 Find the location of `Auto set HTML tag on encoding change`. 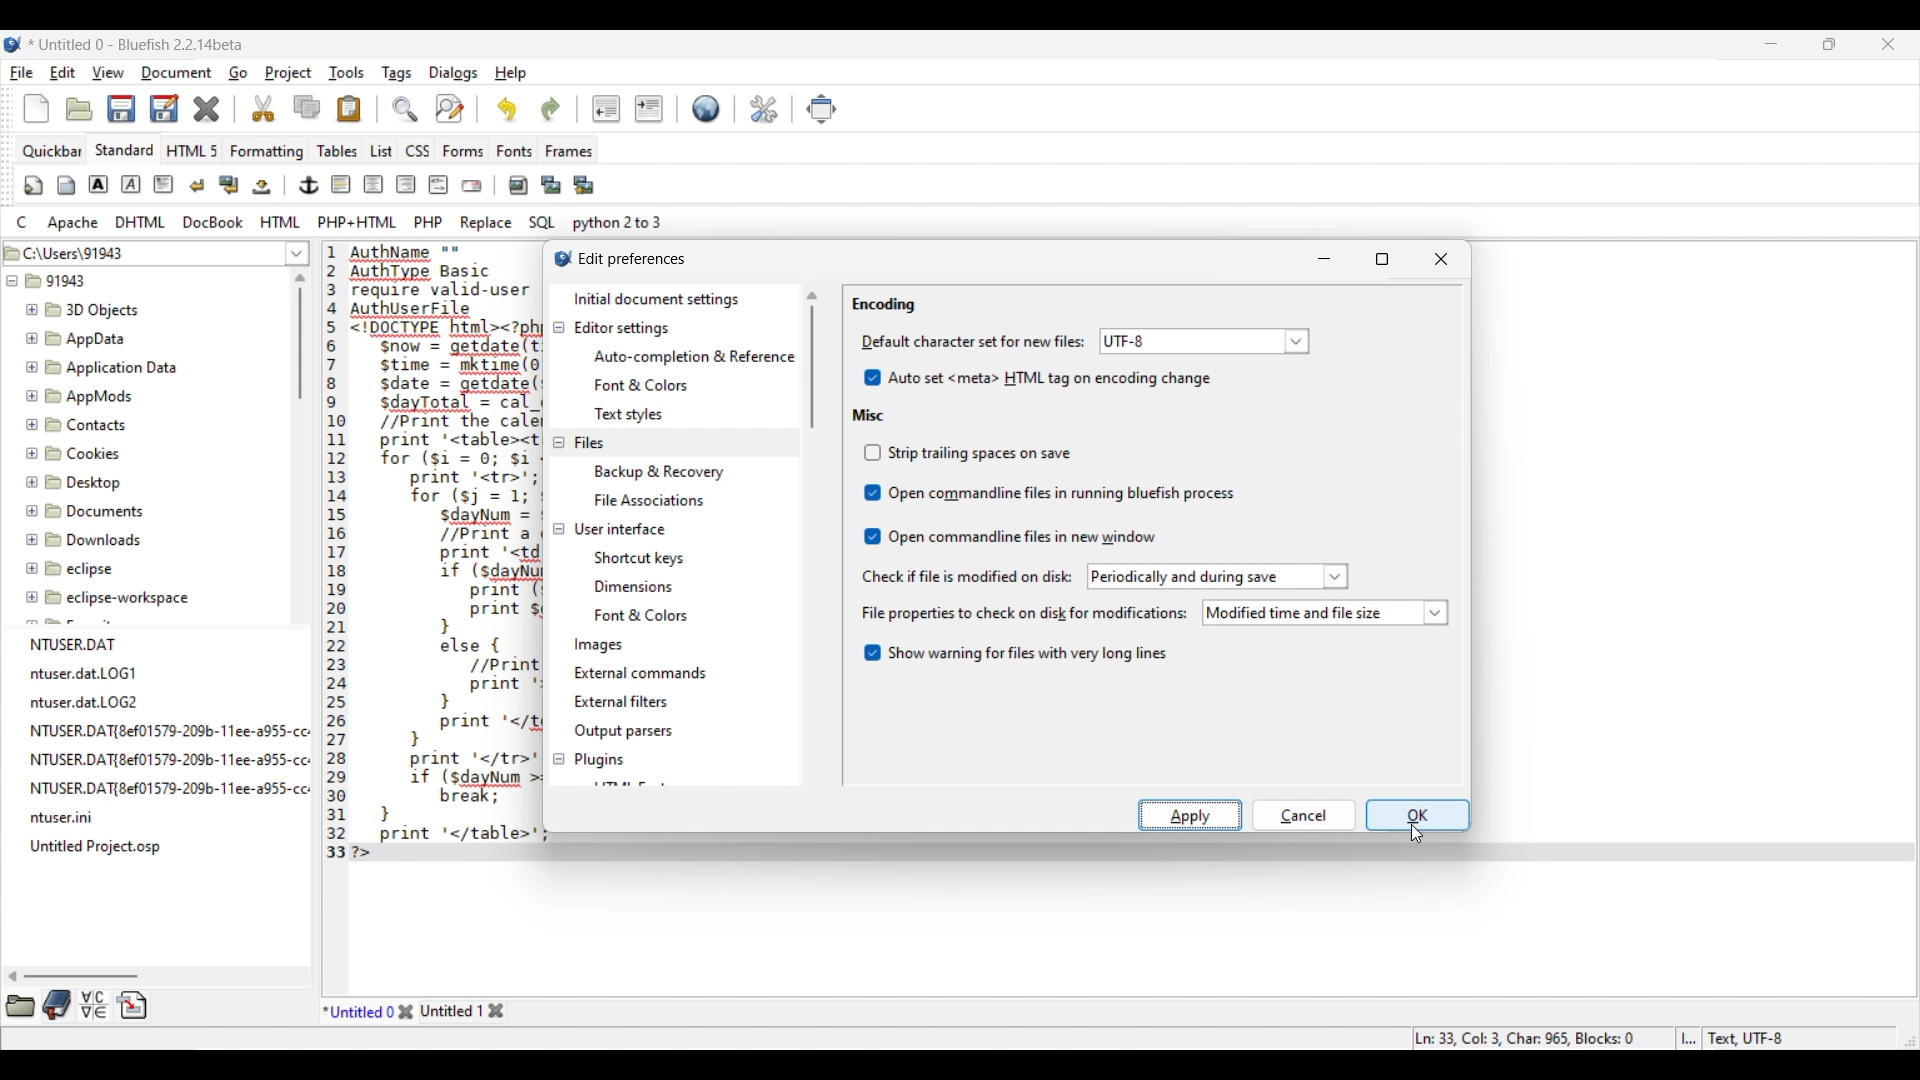

Auto set HTML tag on encoding change is located at coordinates (1039, 376).